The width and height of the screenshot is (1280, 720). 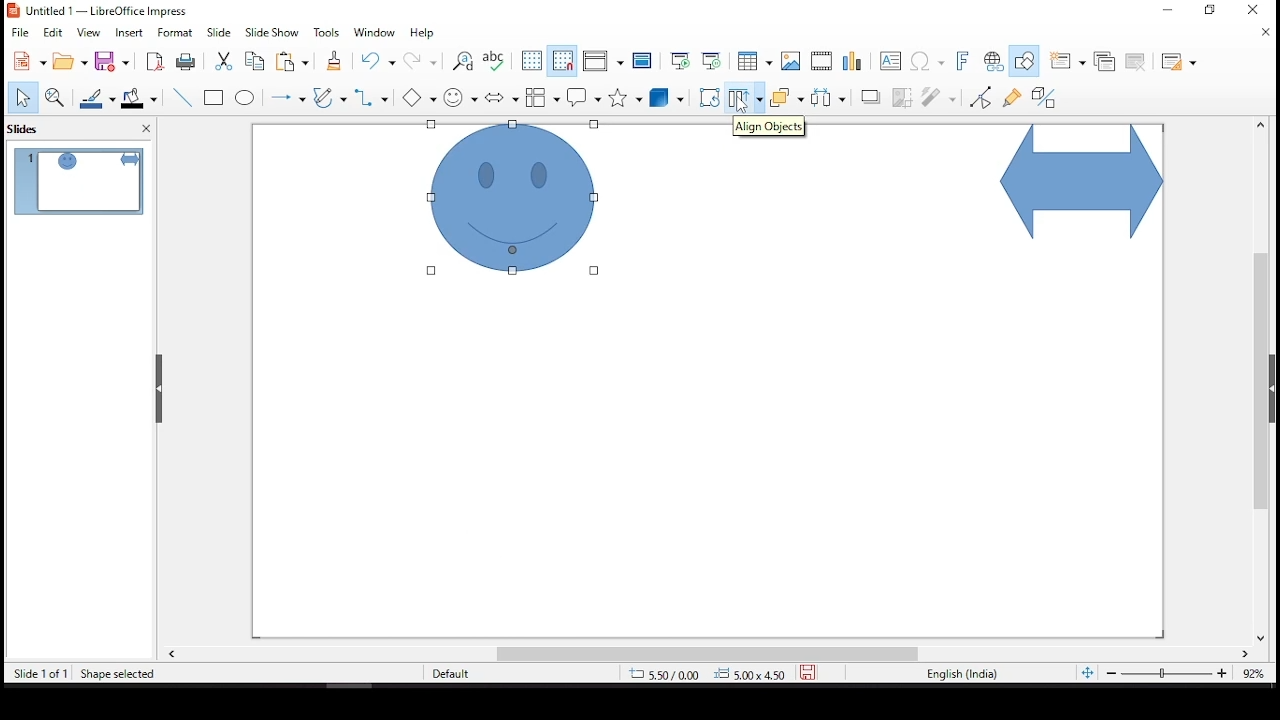 I want to click on save, so click(x=115, y=62).